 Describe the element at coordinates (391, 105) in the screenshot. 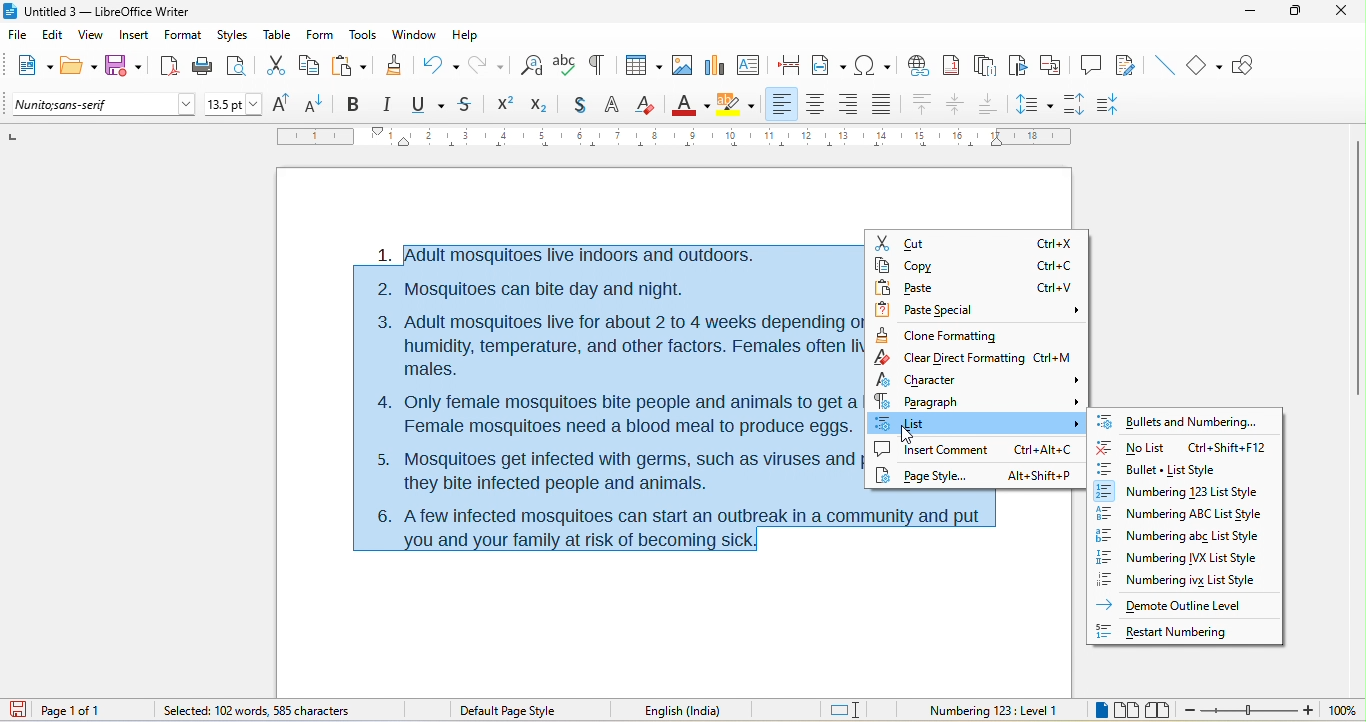

I see `italic` at that location.